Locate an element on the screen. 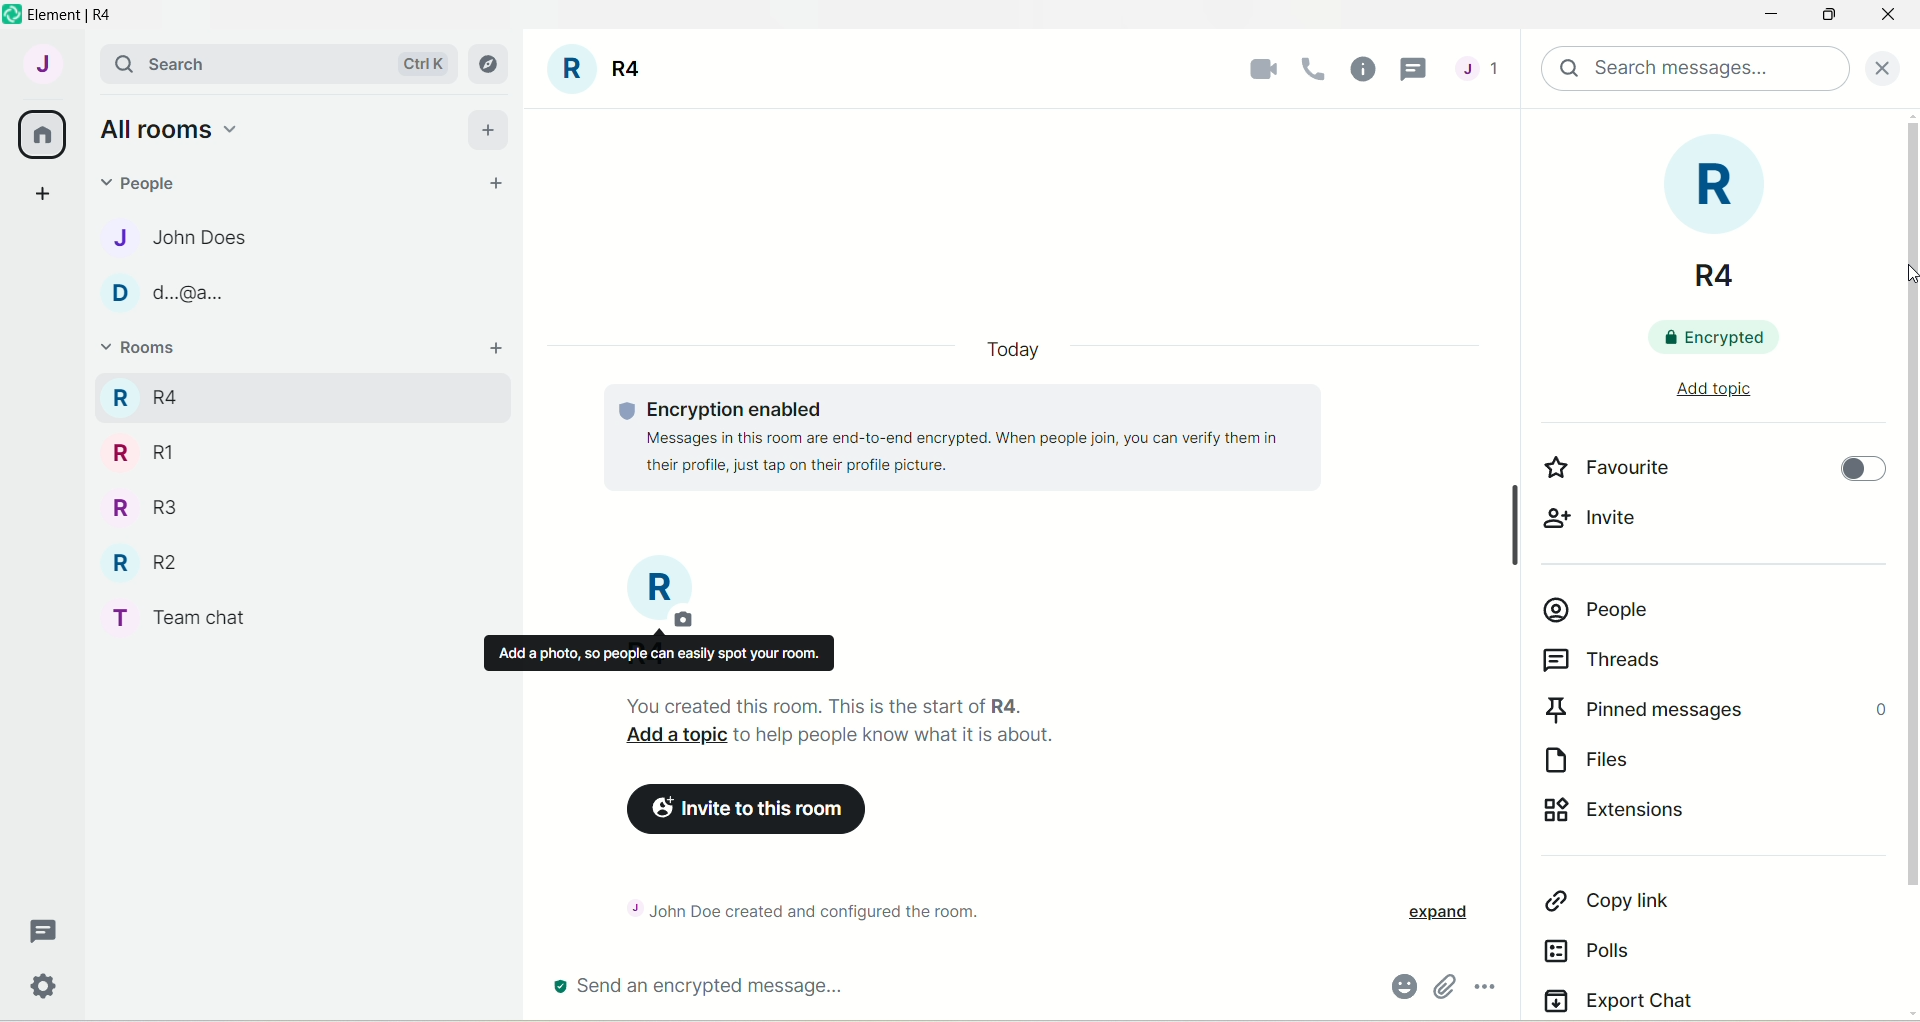 This screenshot has height=1022, width=1920. T Team chat is located at coordinates (191, 614).